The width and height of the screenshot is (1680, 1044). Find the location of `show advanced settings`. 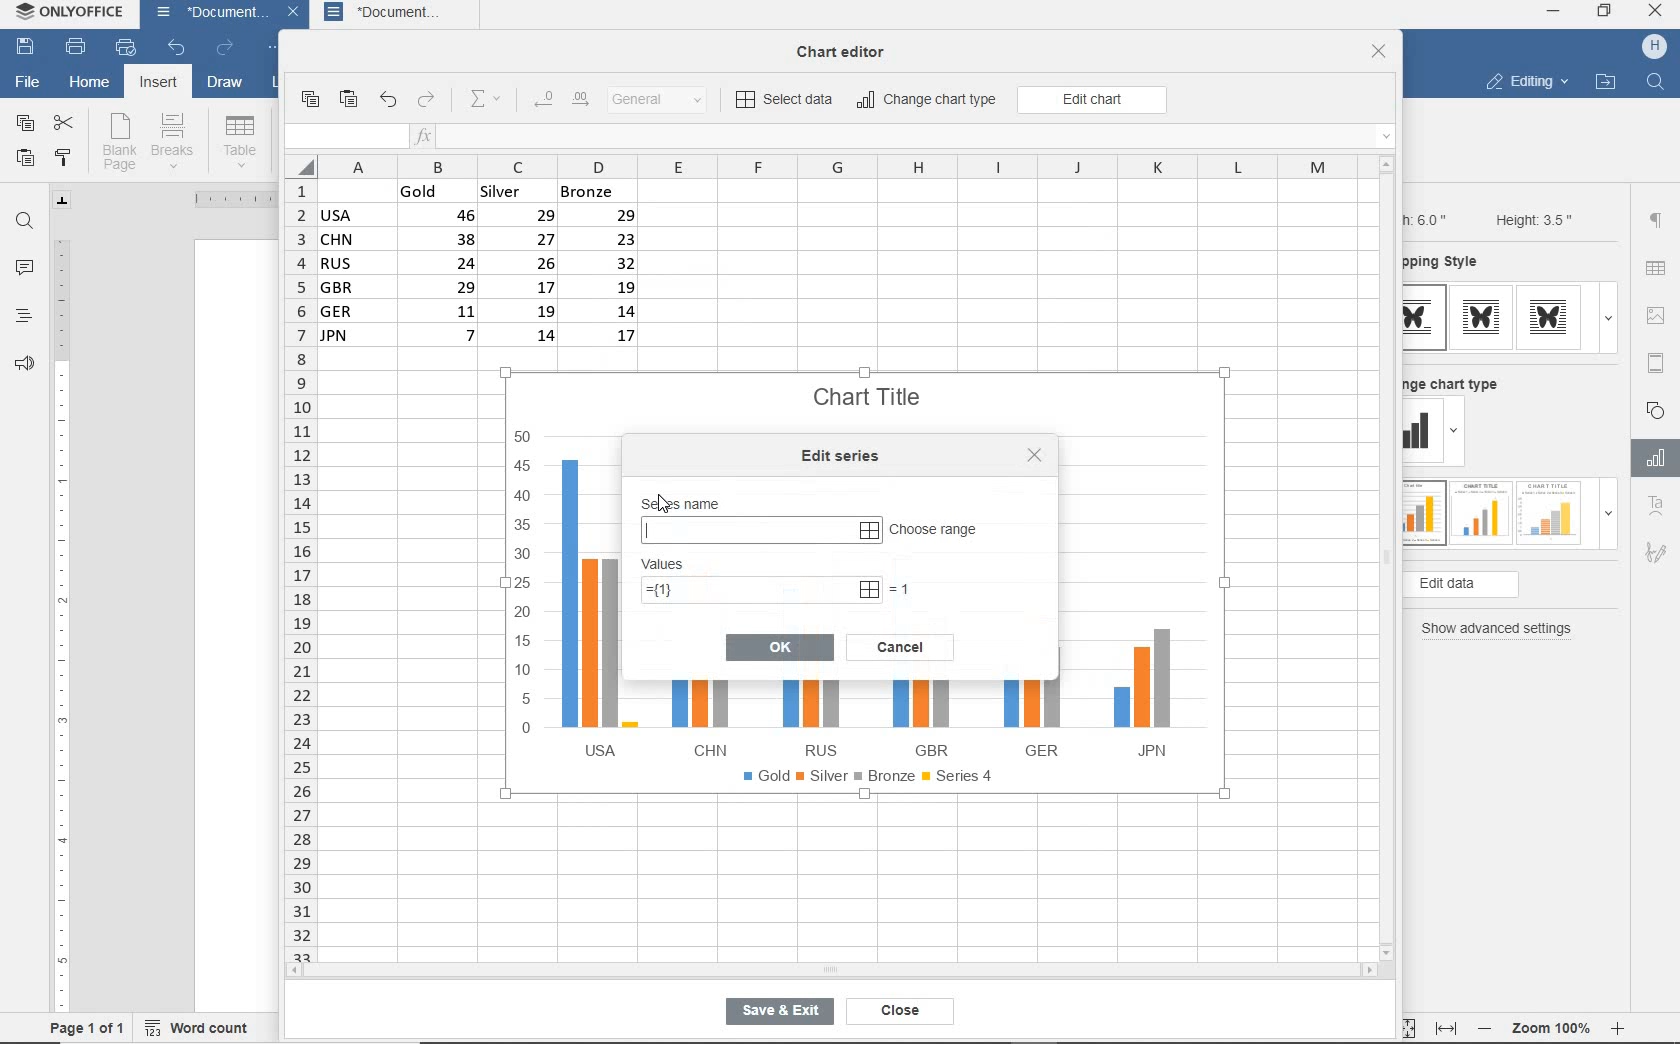

show advanced settings is located at coordinates (1502, 629).